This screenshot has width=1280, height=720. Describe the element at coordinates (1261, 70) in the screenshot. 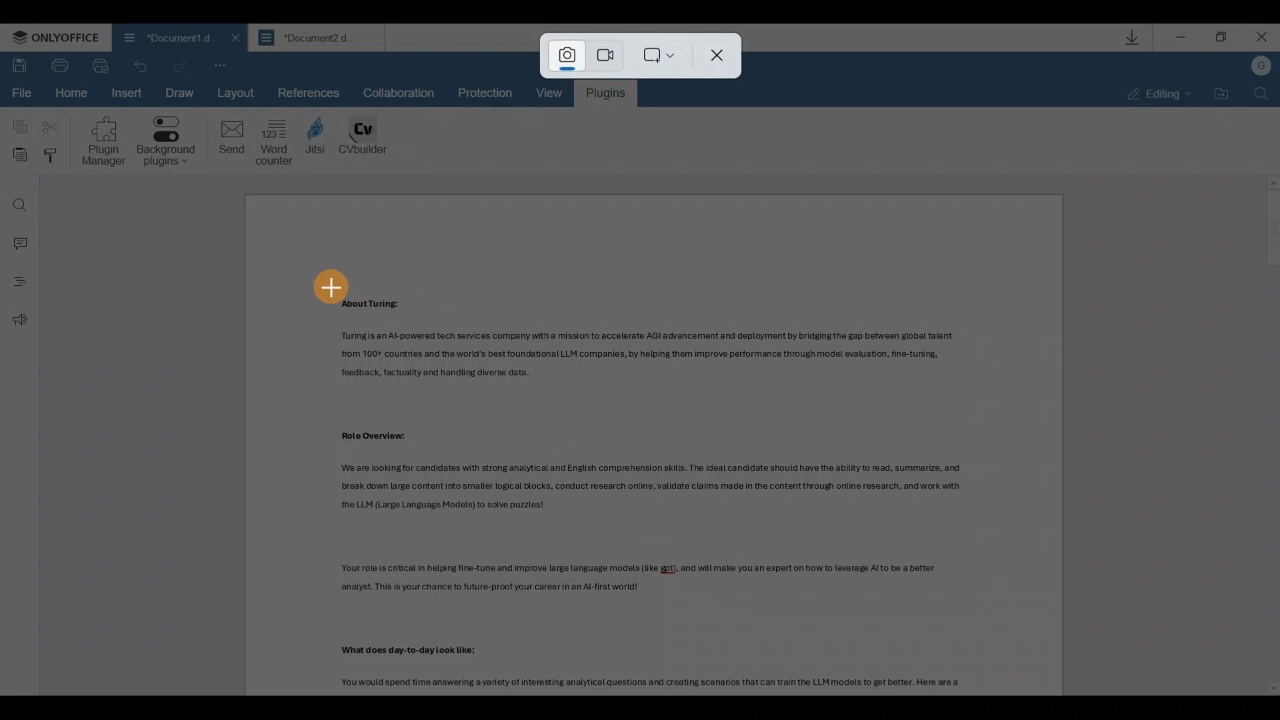

I see `Account name` at that location.